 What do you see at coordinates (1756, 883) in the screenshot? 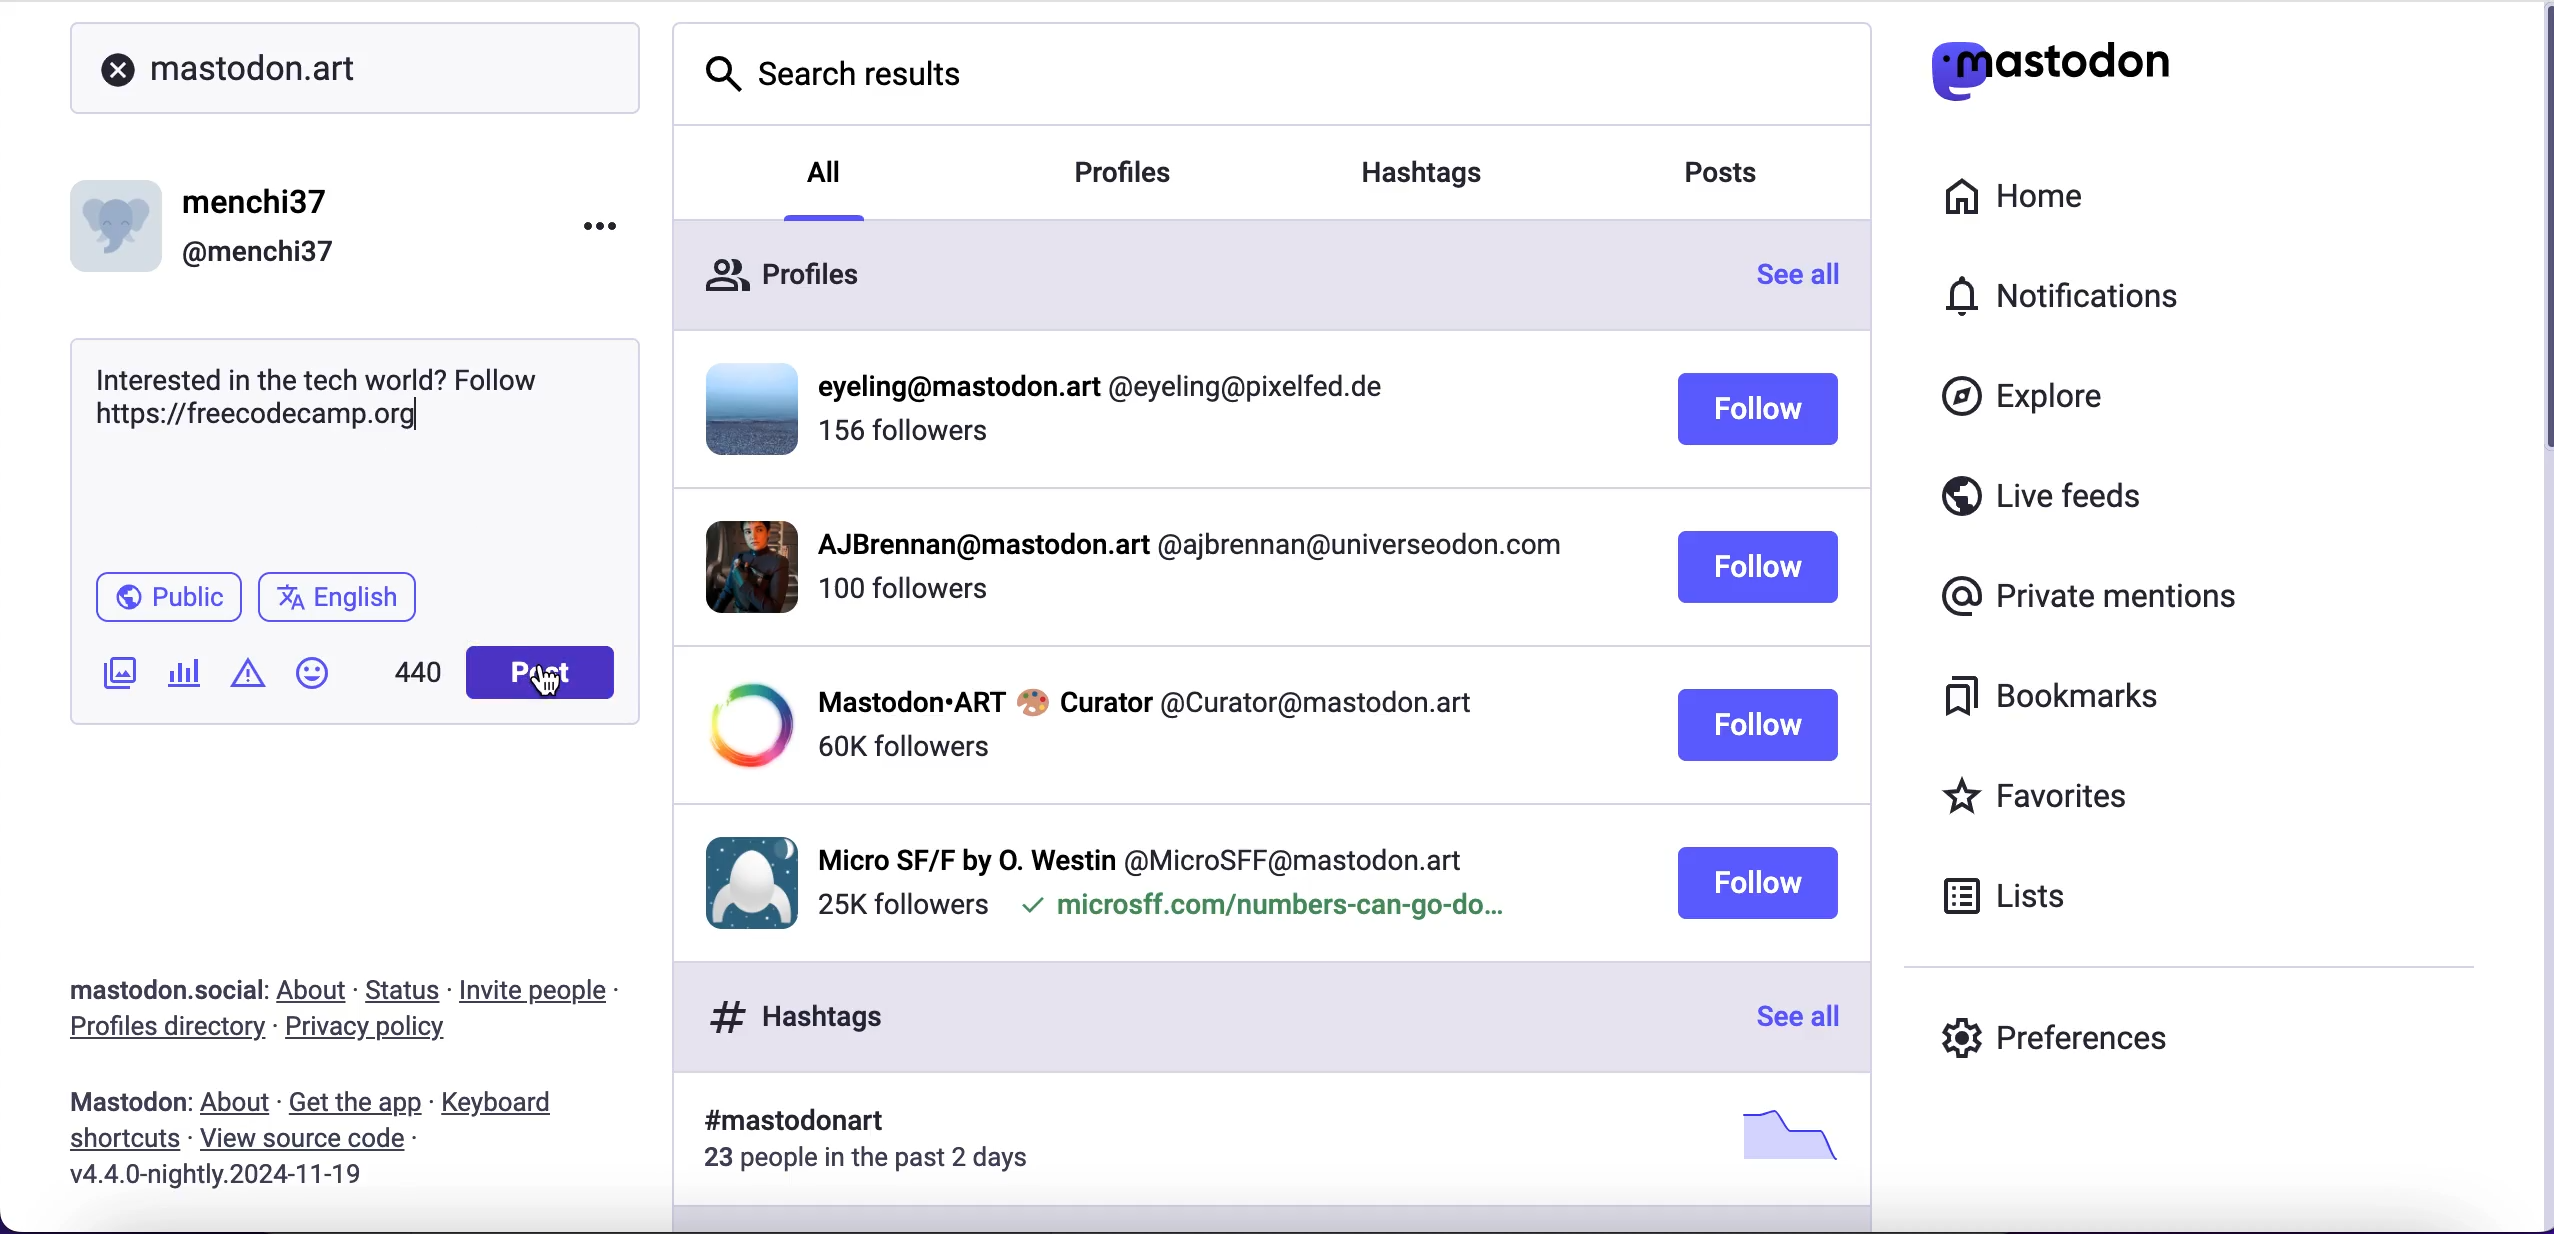
I see `follow` at bounding box center [1756, 883].